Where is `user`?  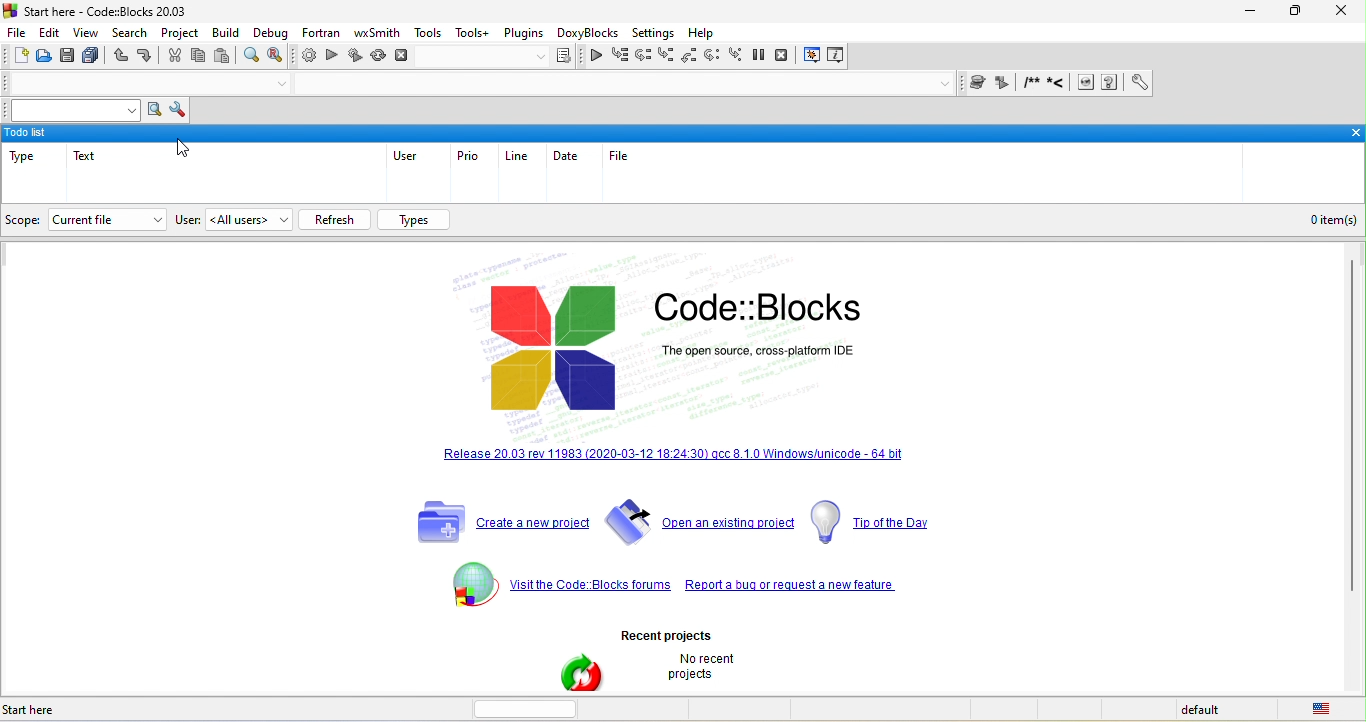
user is located at coordinates (404, 157).